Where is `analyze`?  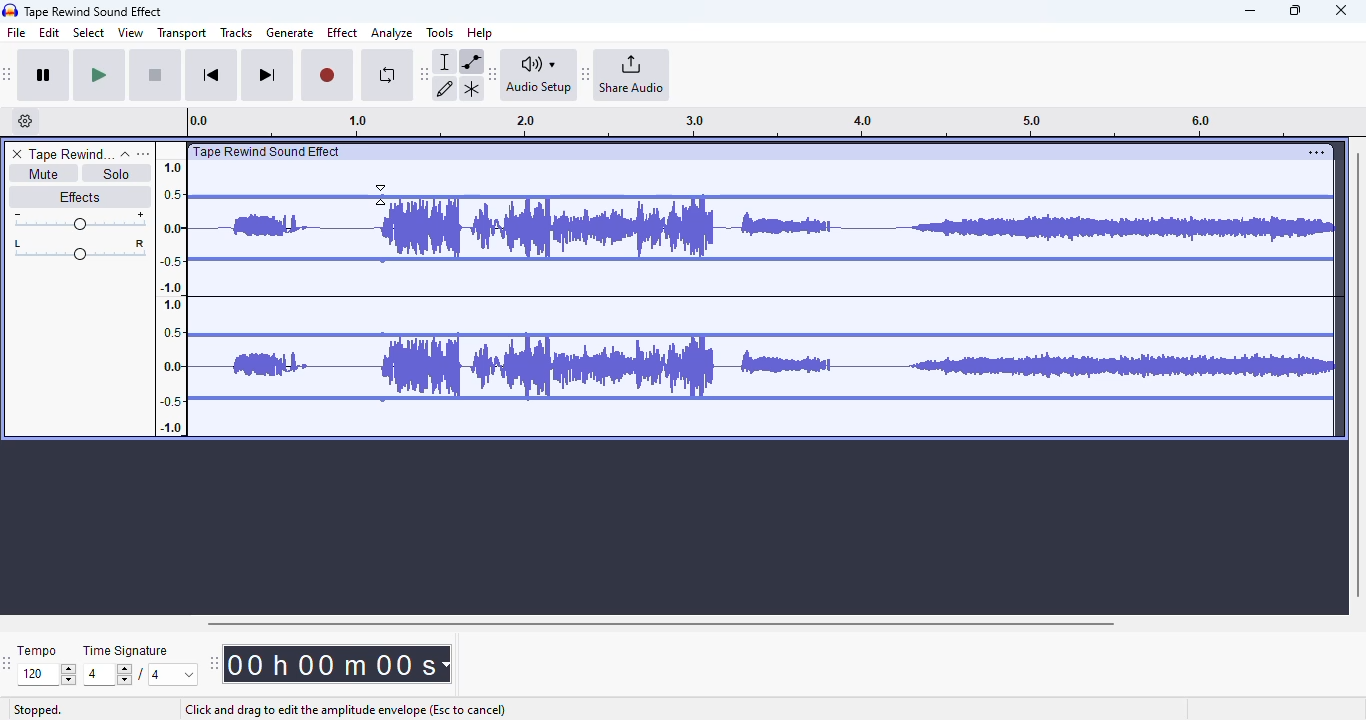
analyze is located at coordinates (392, 33).